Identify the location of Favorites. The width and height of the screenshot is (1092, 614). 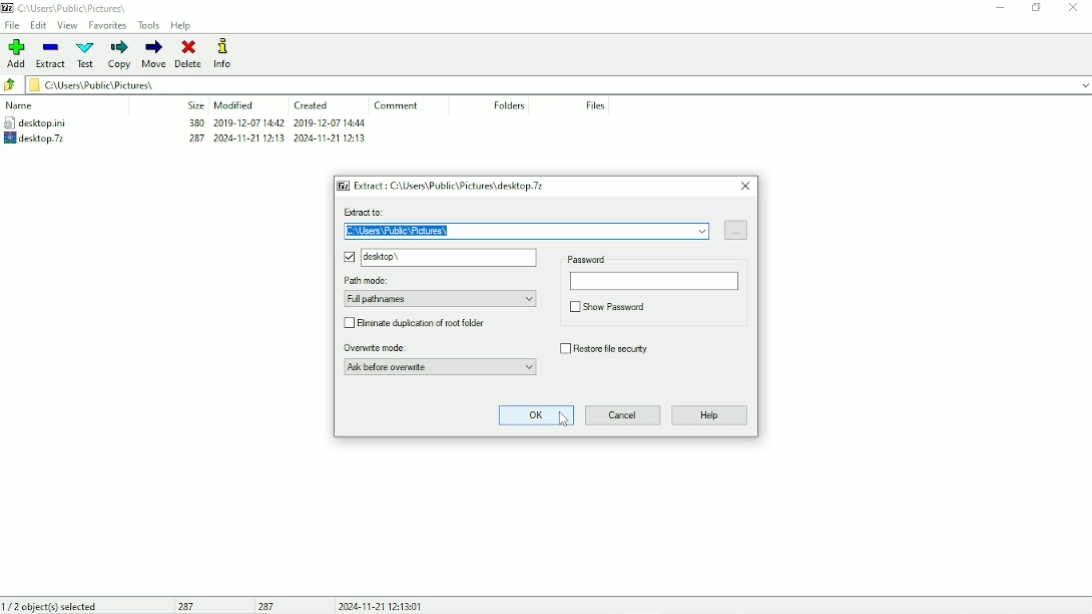
(107, 26).